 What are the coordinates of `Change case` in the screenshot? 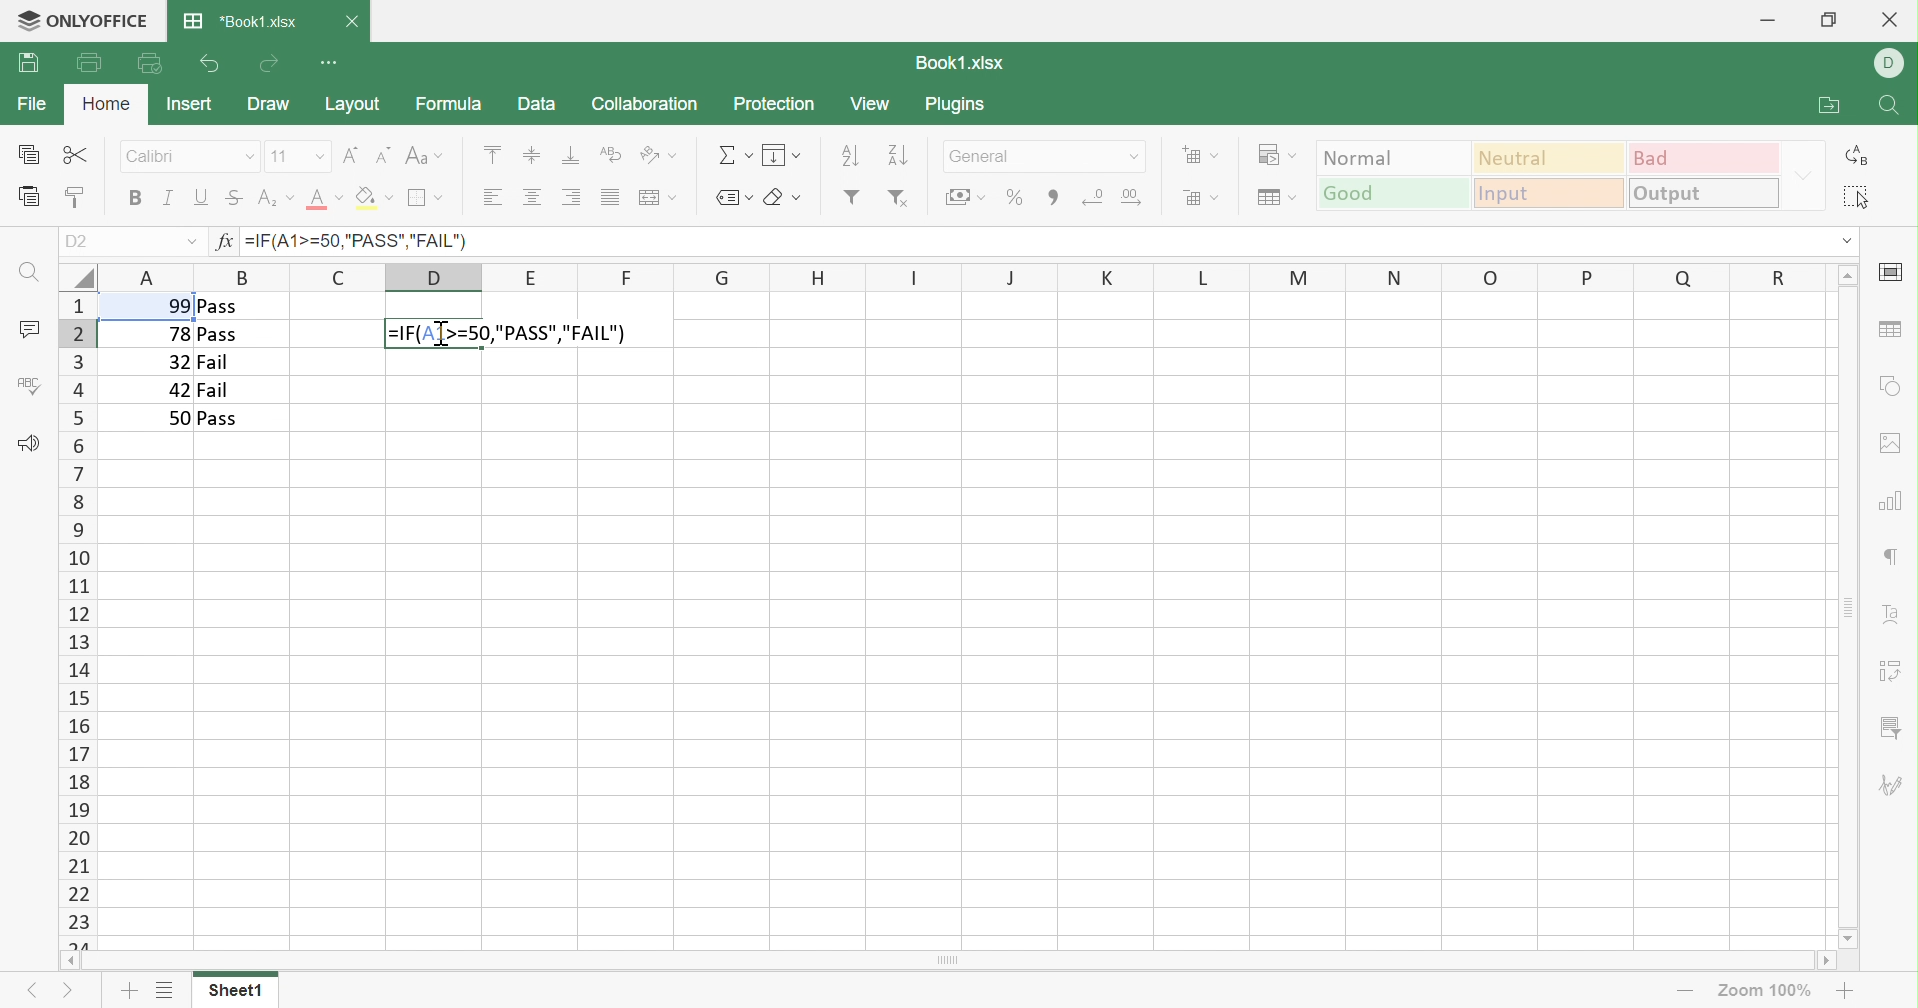 It's located at (423, 158).